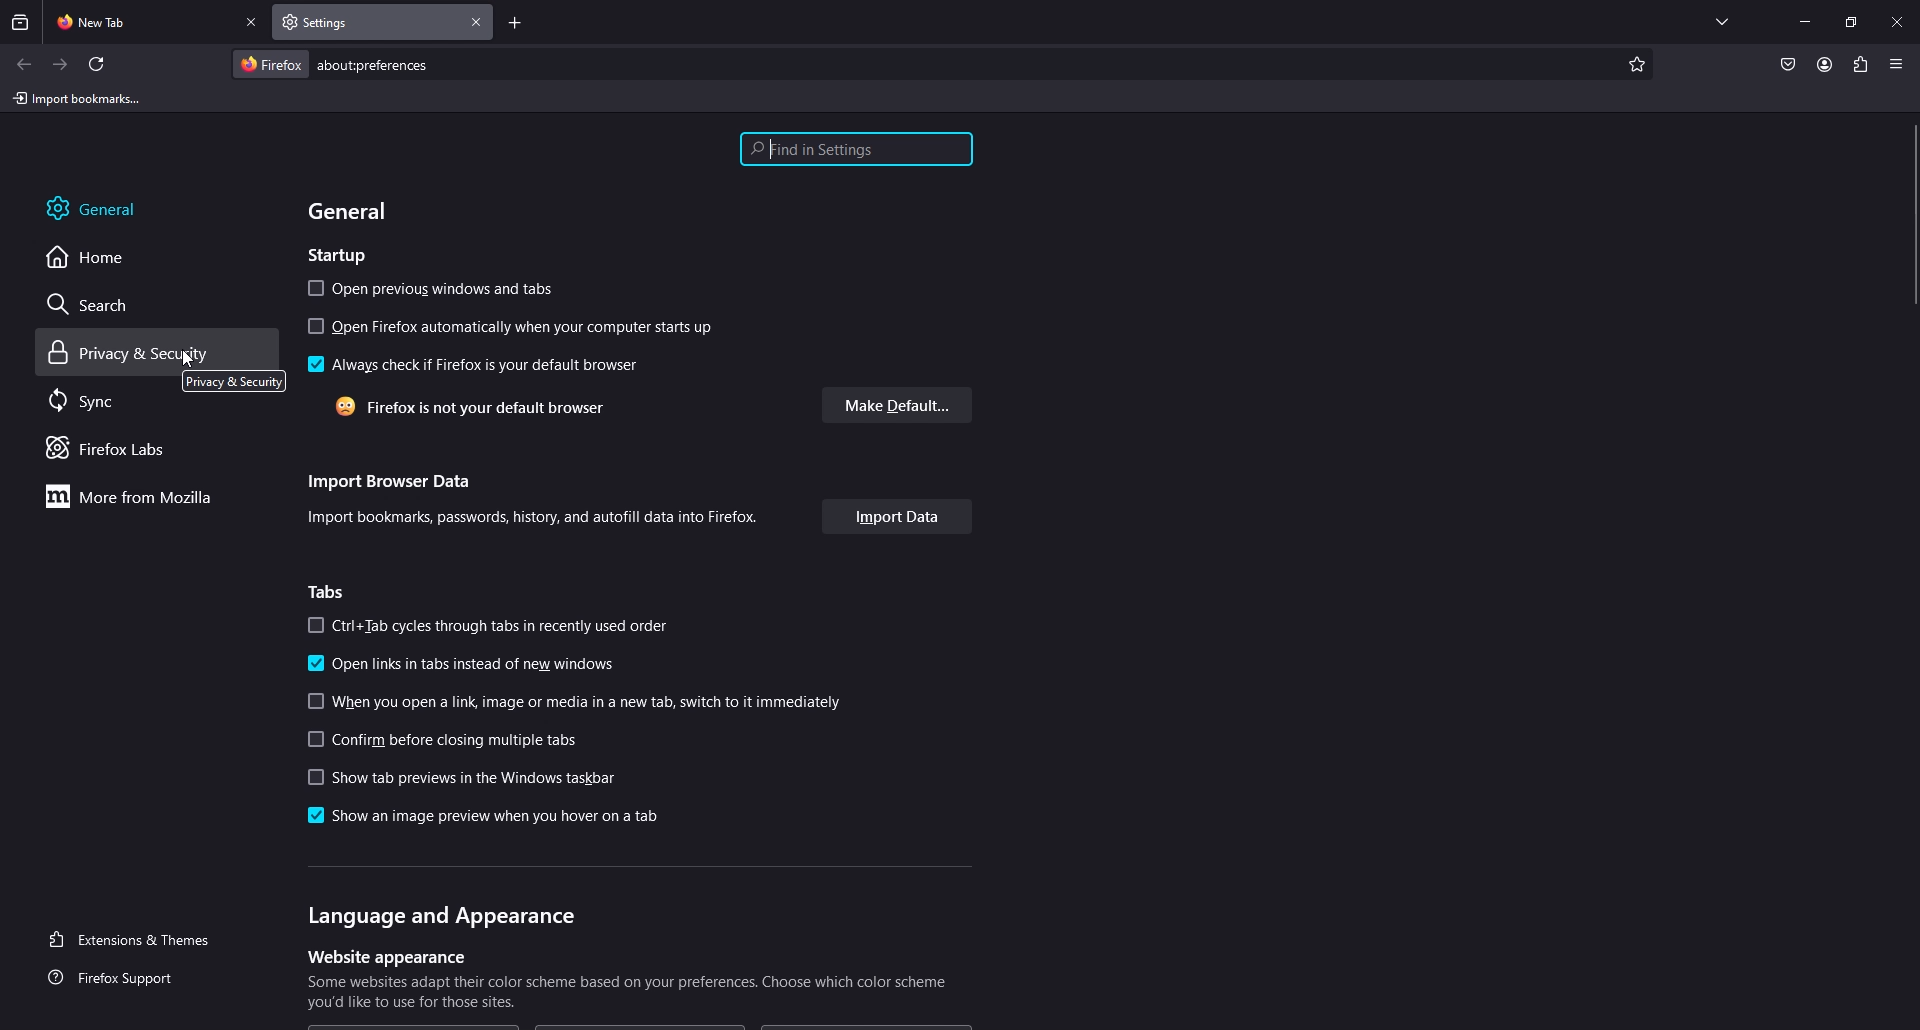  What do you see at coordinates (478, 815) in the screenshot?
I see `show an image preview when you hover on a tab` at bounding box center [478, 815].